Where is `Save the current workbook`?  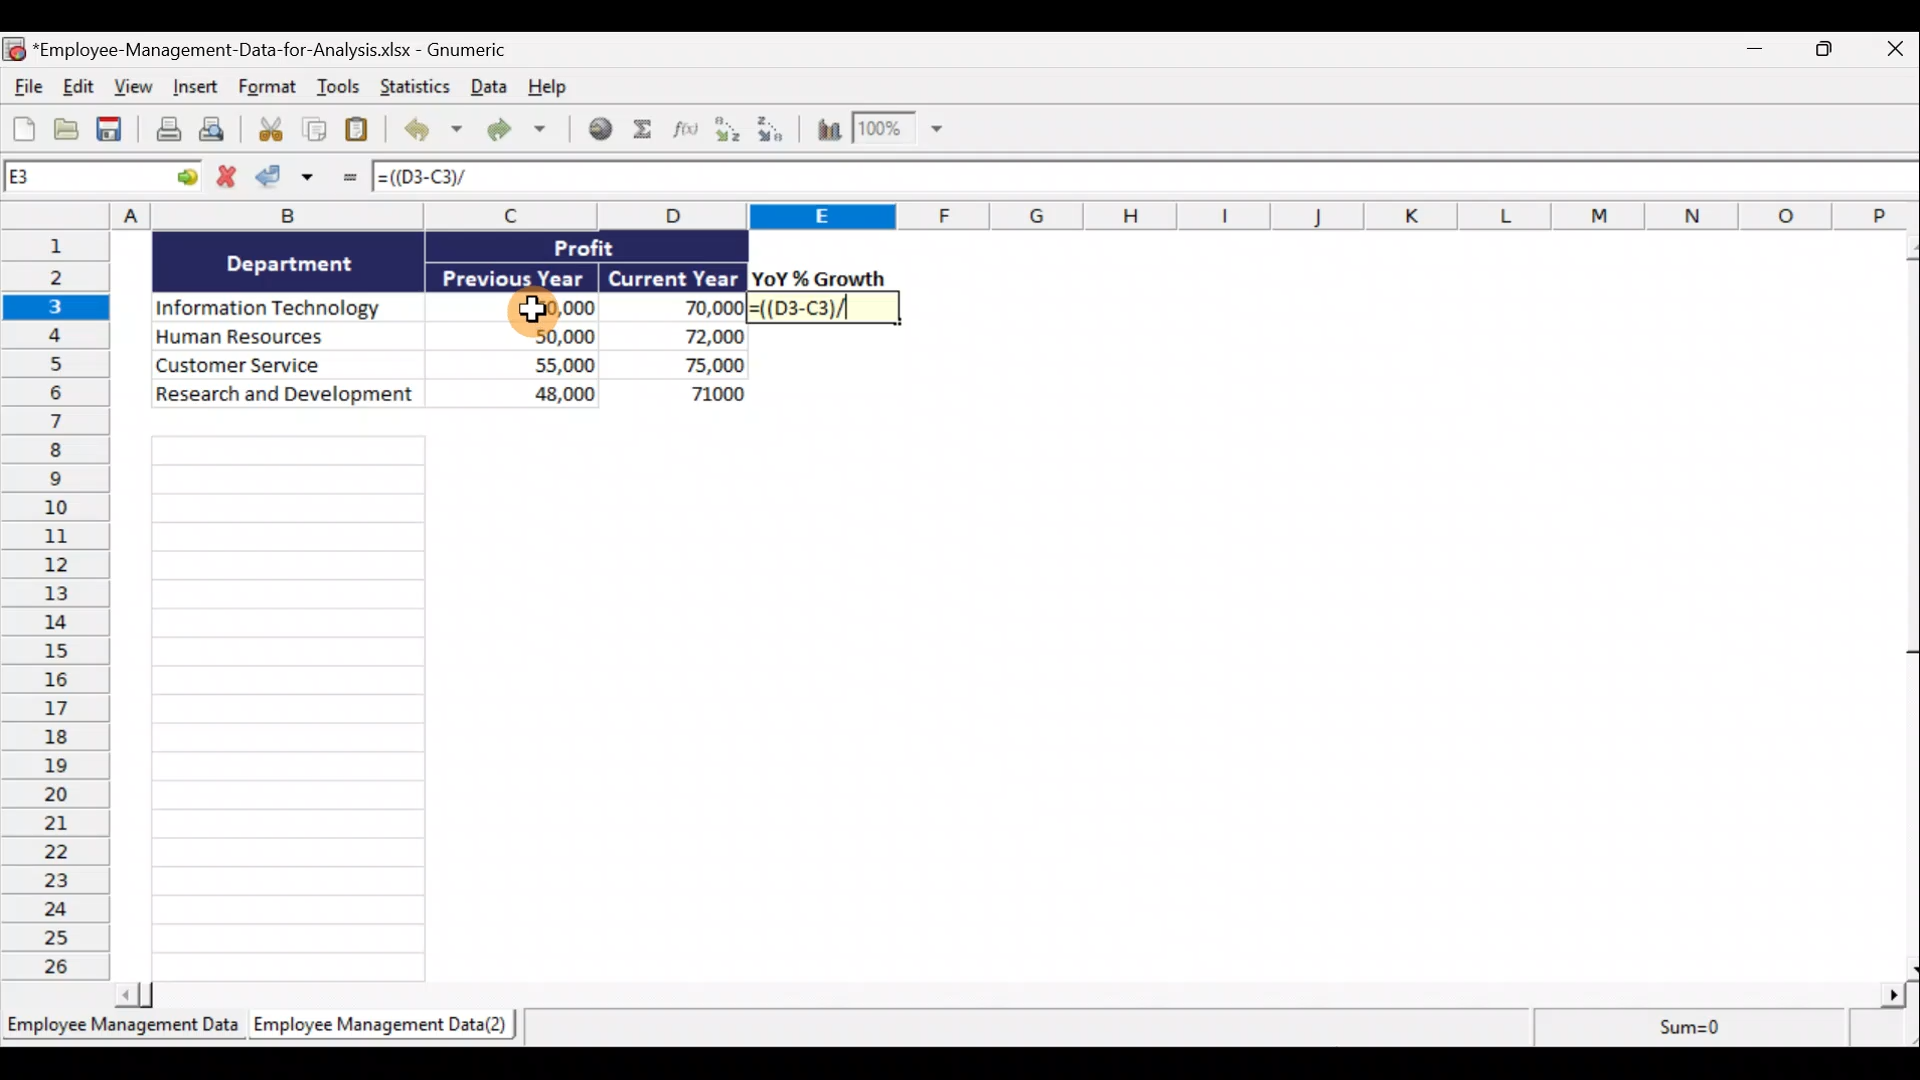
Save the current workbook is located at coordinates (113, 131).